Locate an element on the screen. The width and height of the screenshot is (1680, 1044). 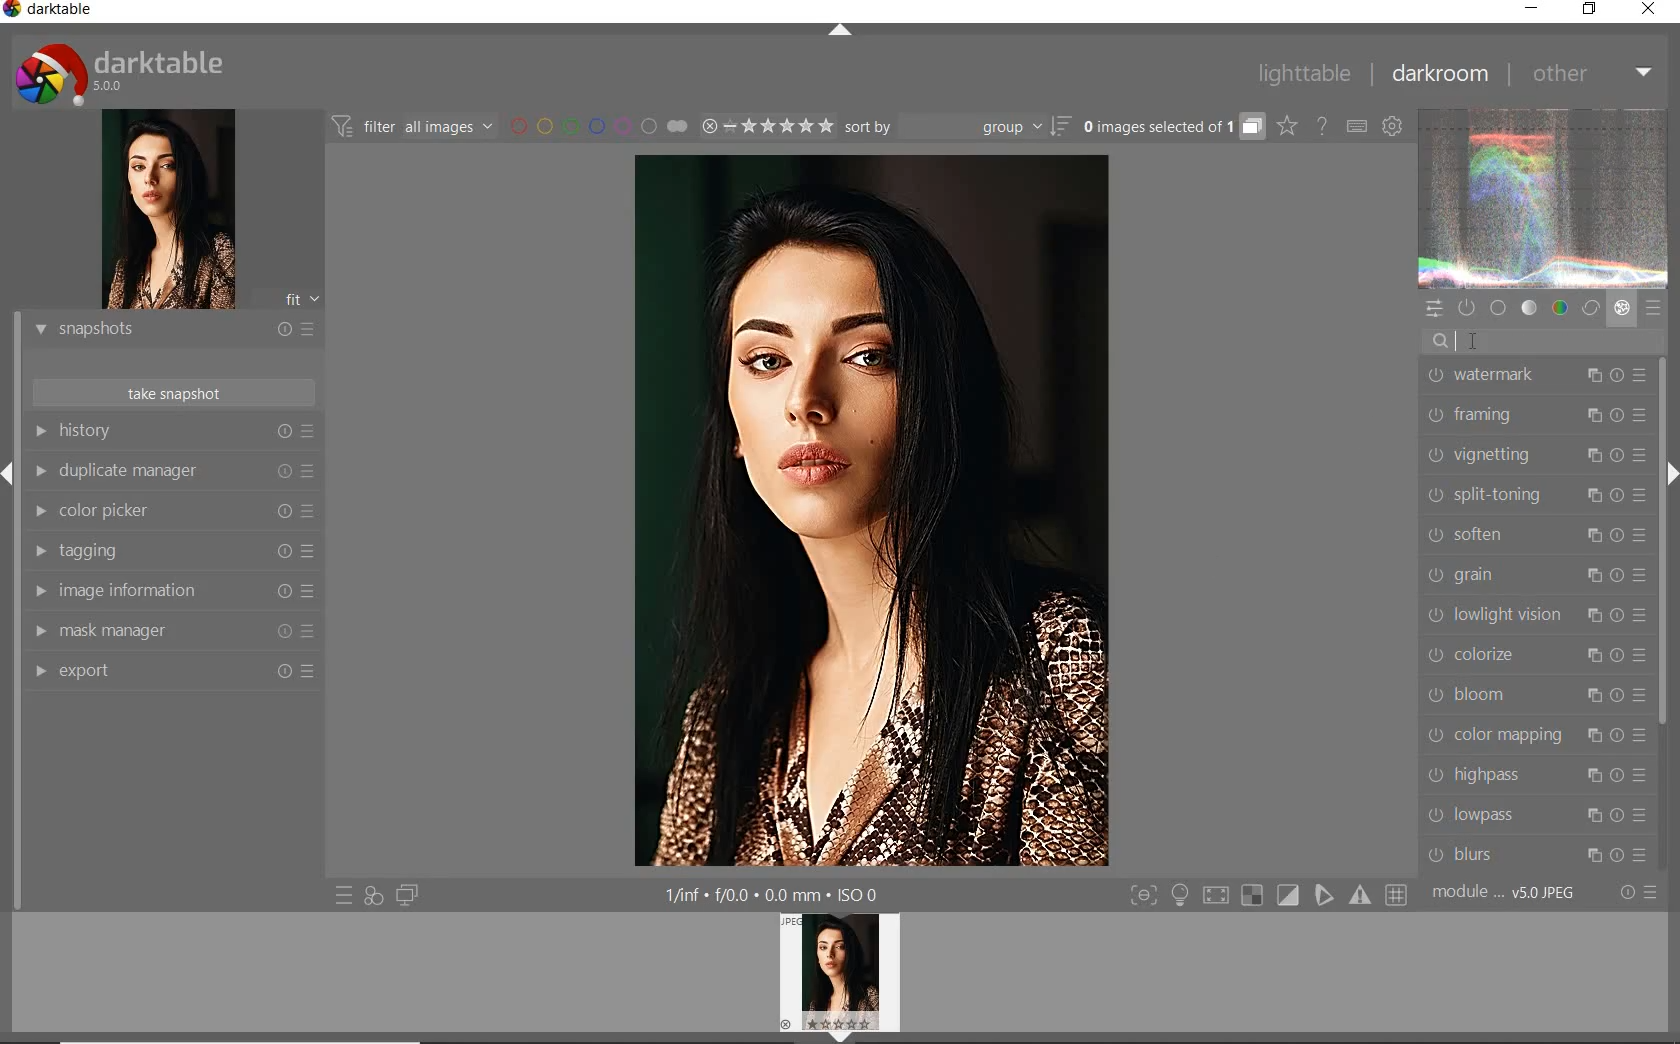
filter by image color is located at coordinates (598, 125).